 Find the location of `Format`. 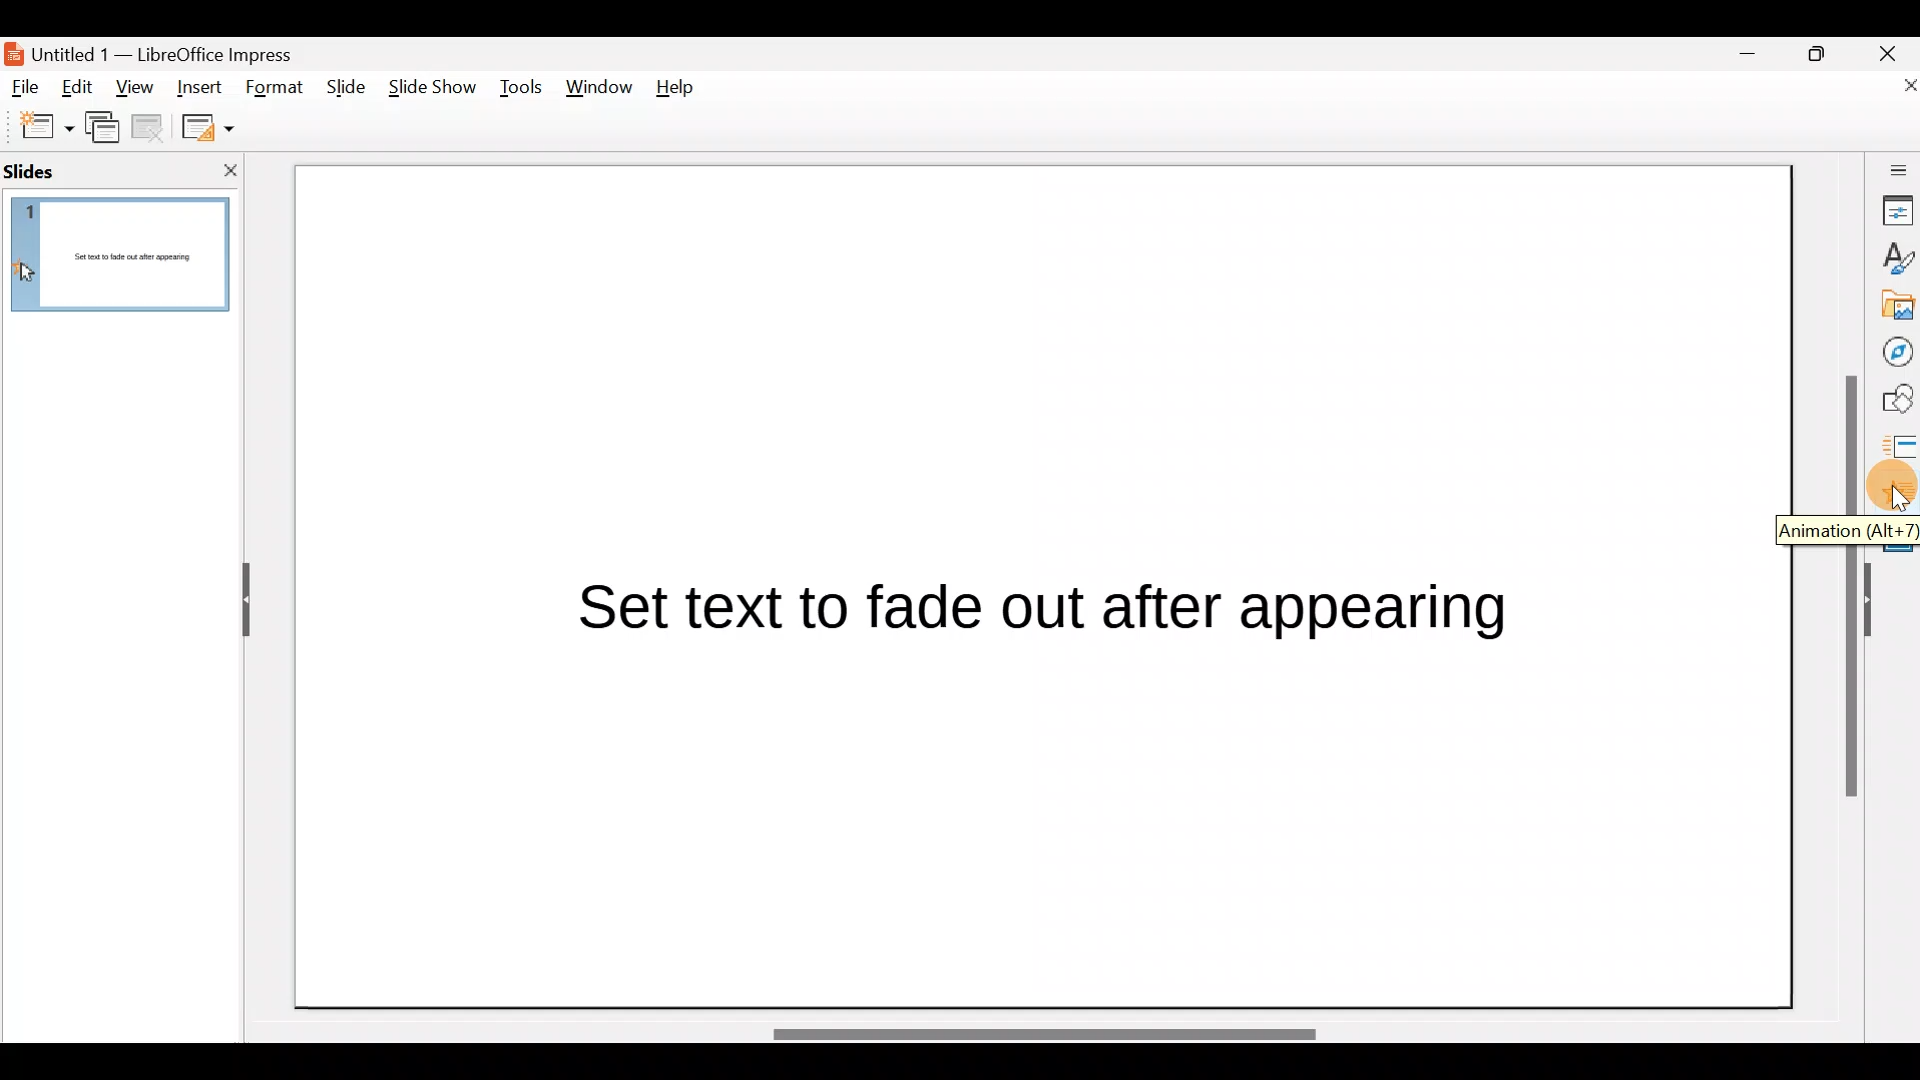

Format is located at coordinates (275, 89).